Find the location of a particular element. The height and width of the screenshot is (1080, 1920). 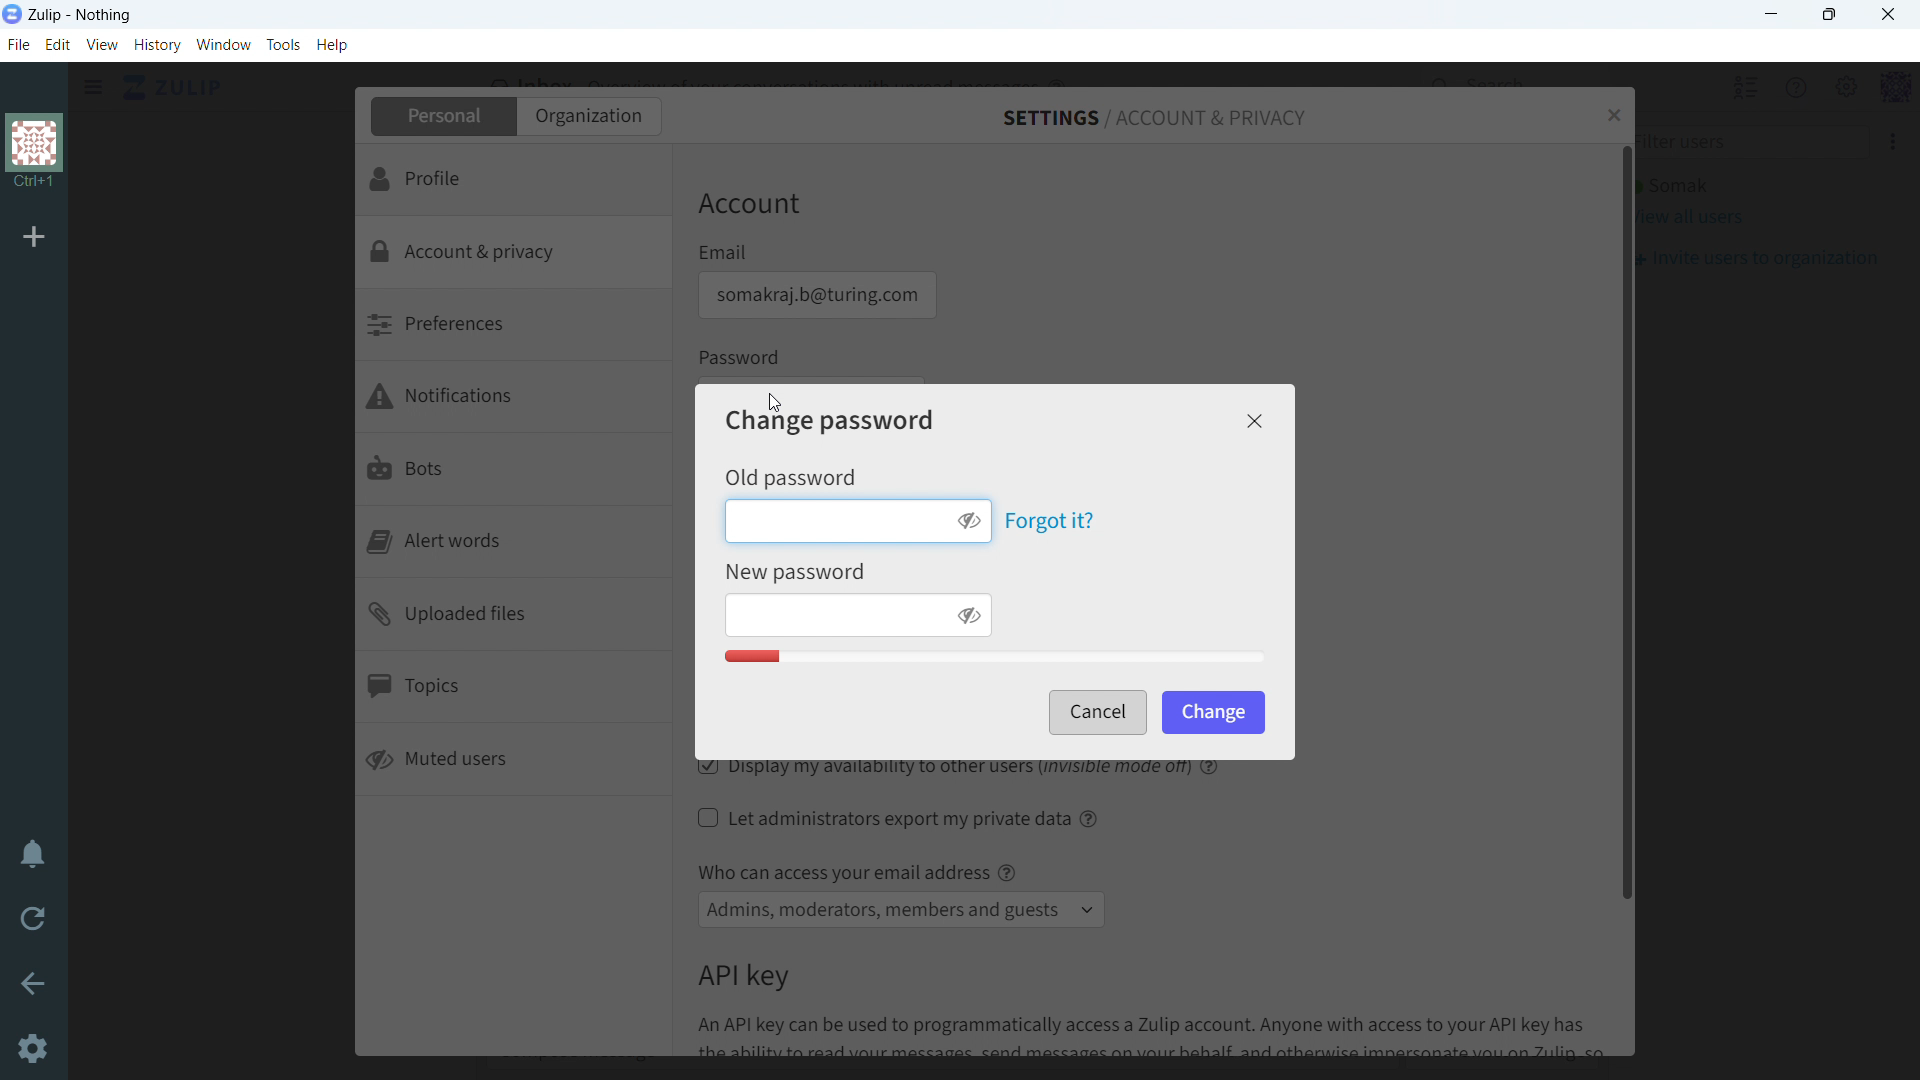

toggle visibility is located at coordinates (967, 521).